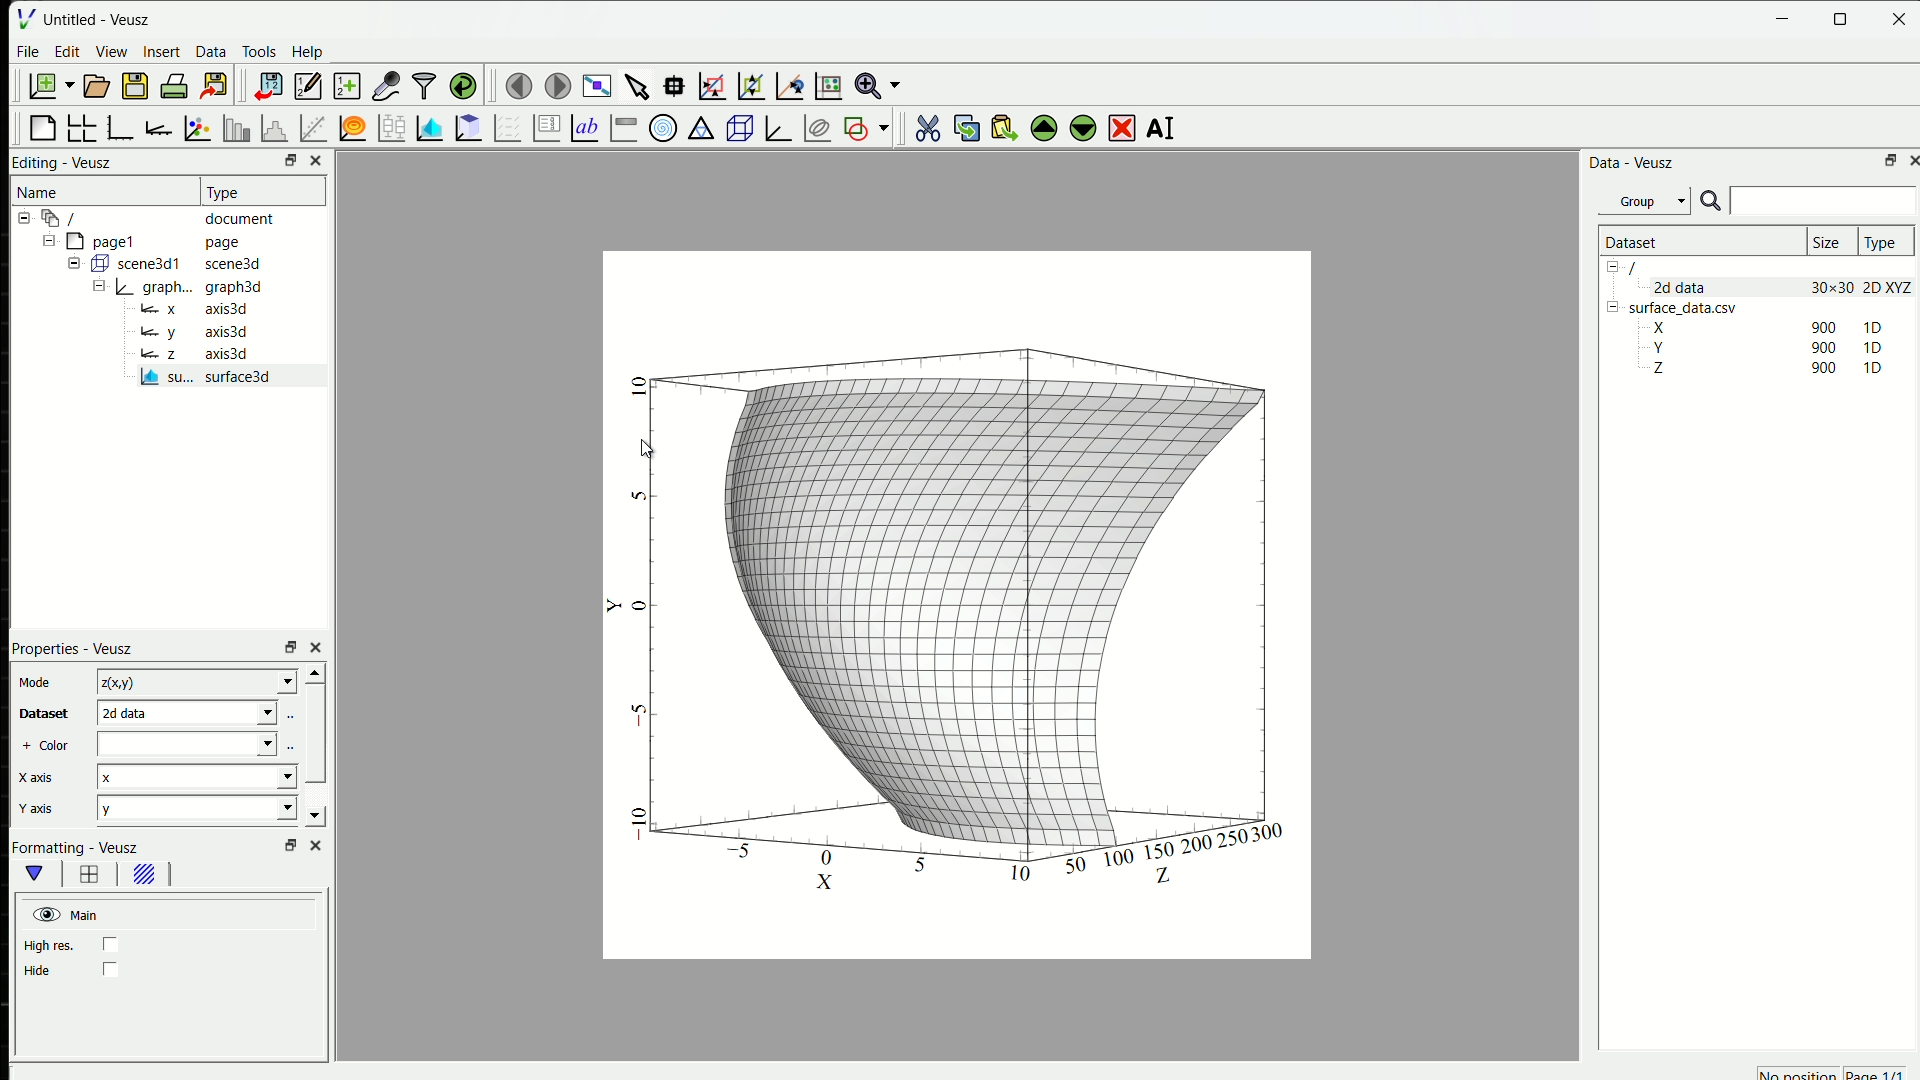 The image size is (1920, 1080). I want to click on Insert, so click(165, 52).